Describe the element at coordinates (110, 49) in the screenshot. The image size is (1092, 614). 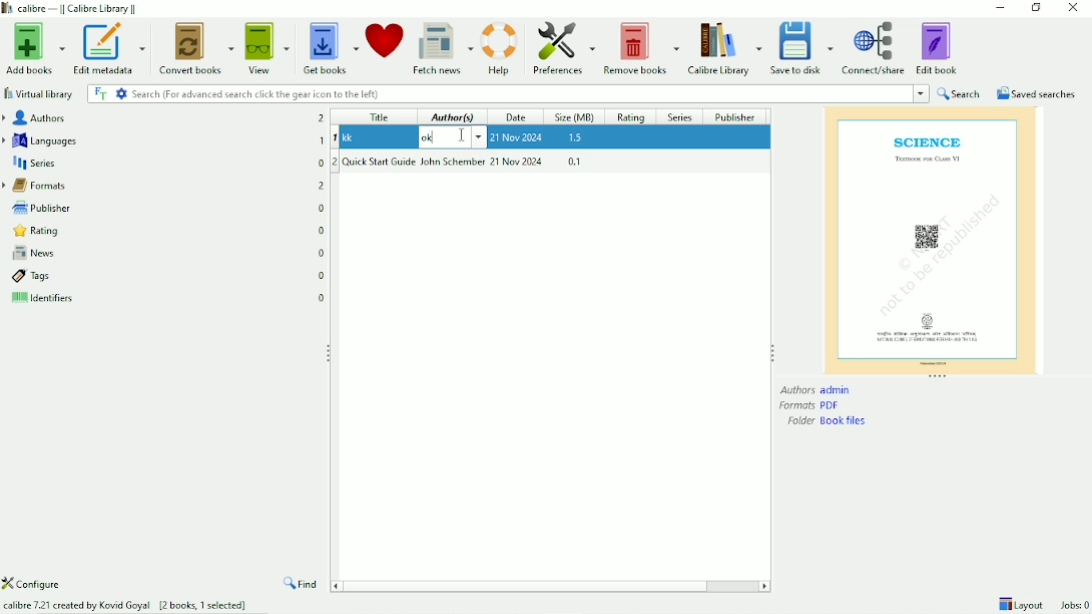
I see `Edit metadata` at that location.